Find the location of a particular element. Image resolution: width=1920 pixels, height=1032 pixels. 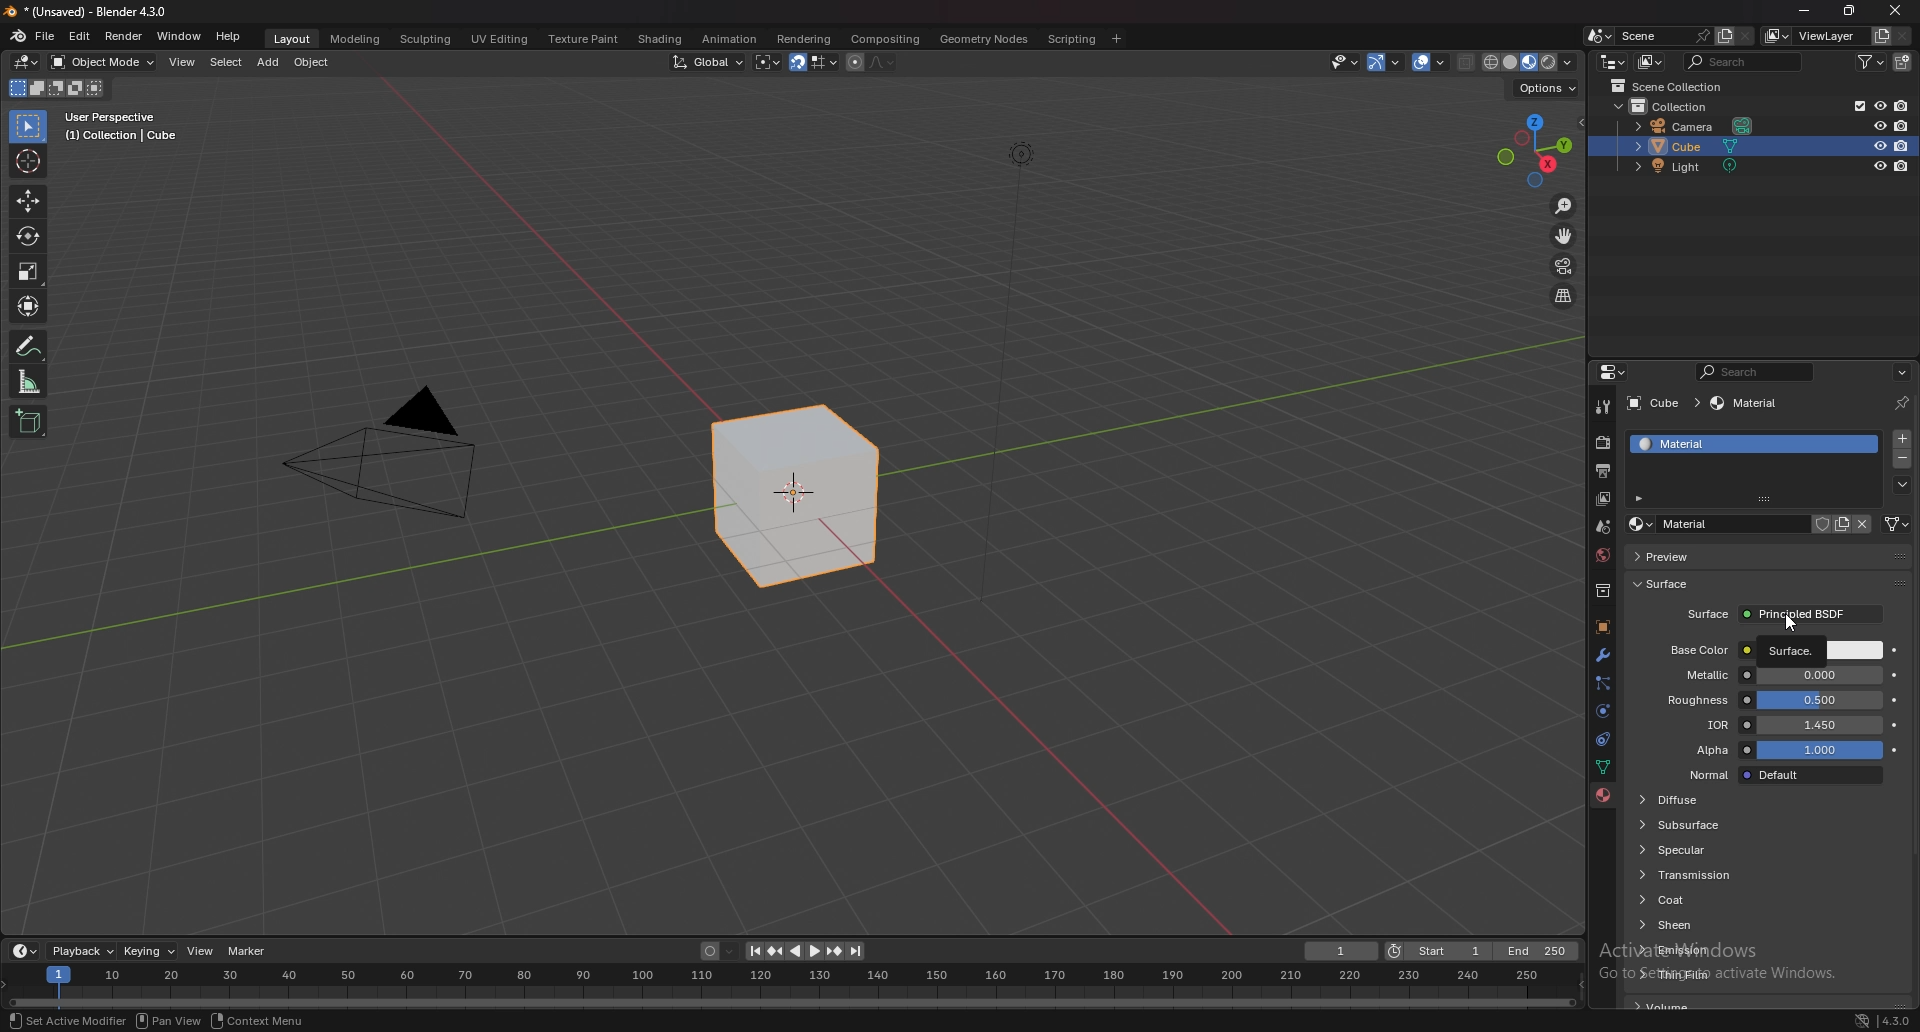

remove view layer is located at coordinates (1904, 37).